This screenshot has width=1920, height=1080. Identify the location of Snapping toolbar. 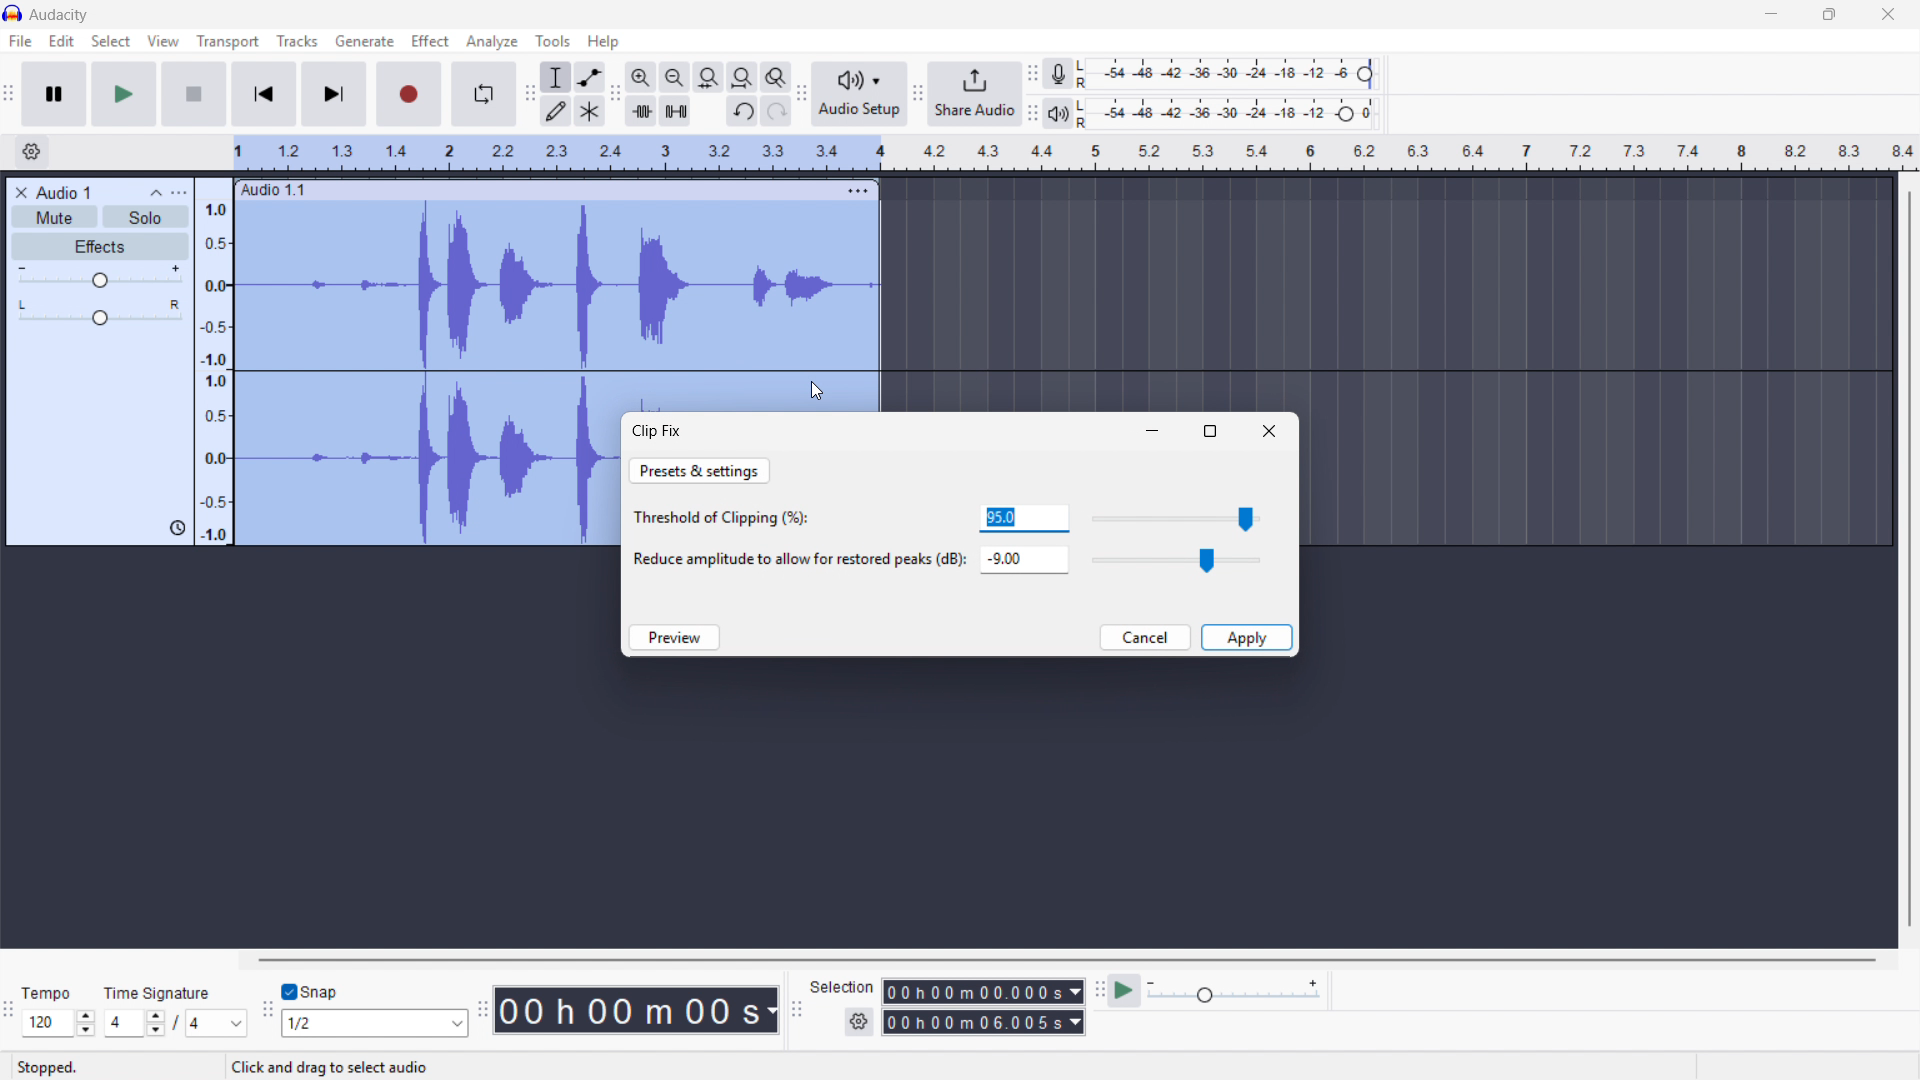
(268, 1012).